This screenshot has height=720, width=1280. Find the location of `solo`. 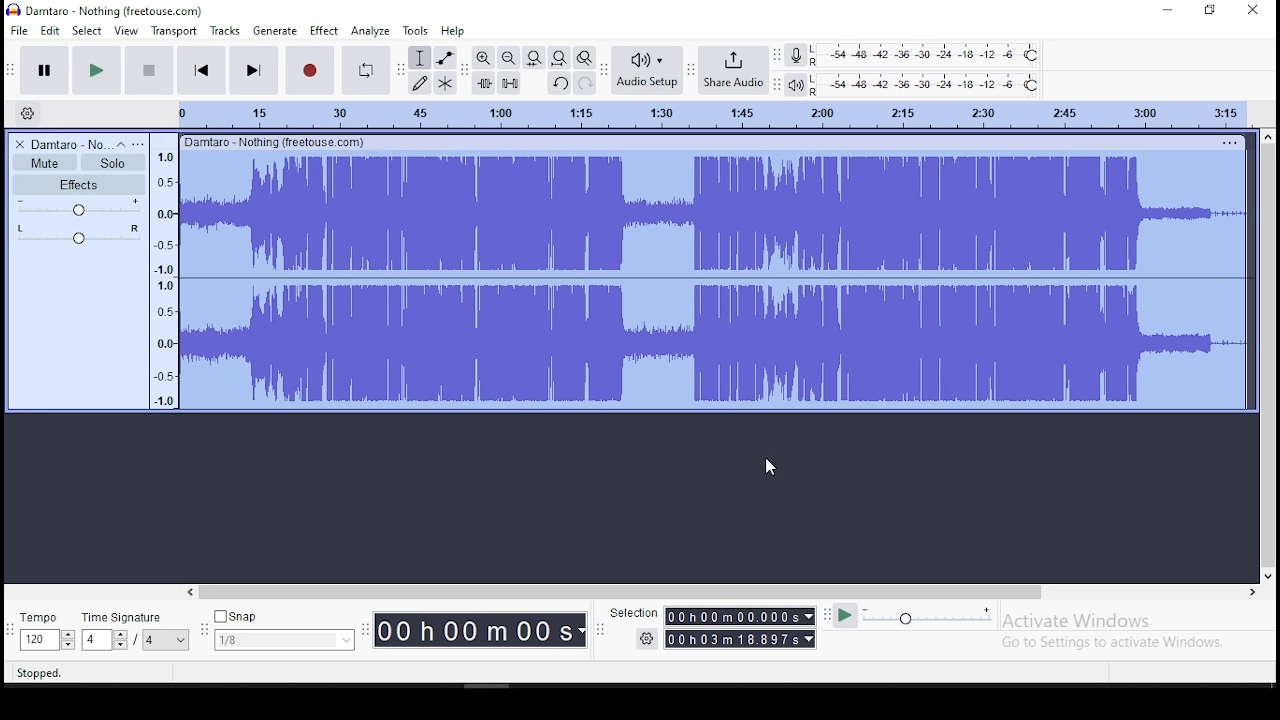

solo is located at coordinates (113, 163).